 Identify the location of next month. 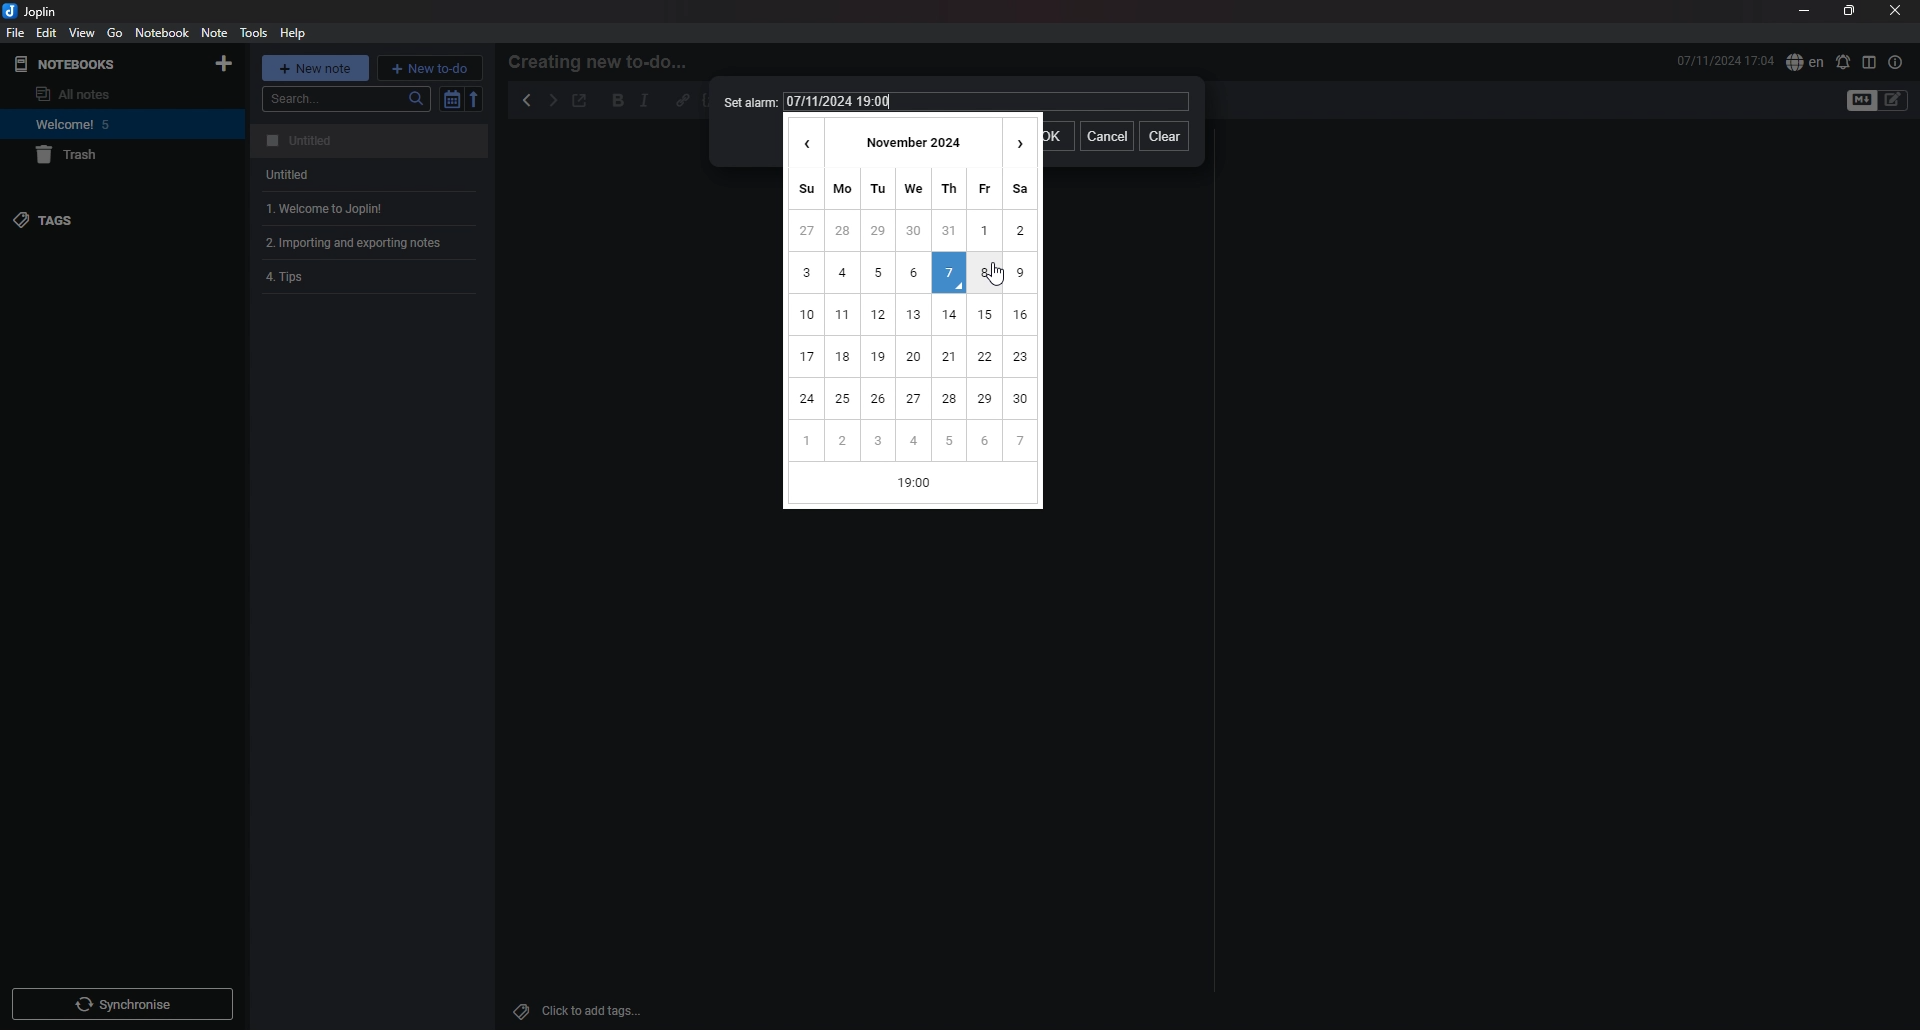
(1021, 140).